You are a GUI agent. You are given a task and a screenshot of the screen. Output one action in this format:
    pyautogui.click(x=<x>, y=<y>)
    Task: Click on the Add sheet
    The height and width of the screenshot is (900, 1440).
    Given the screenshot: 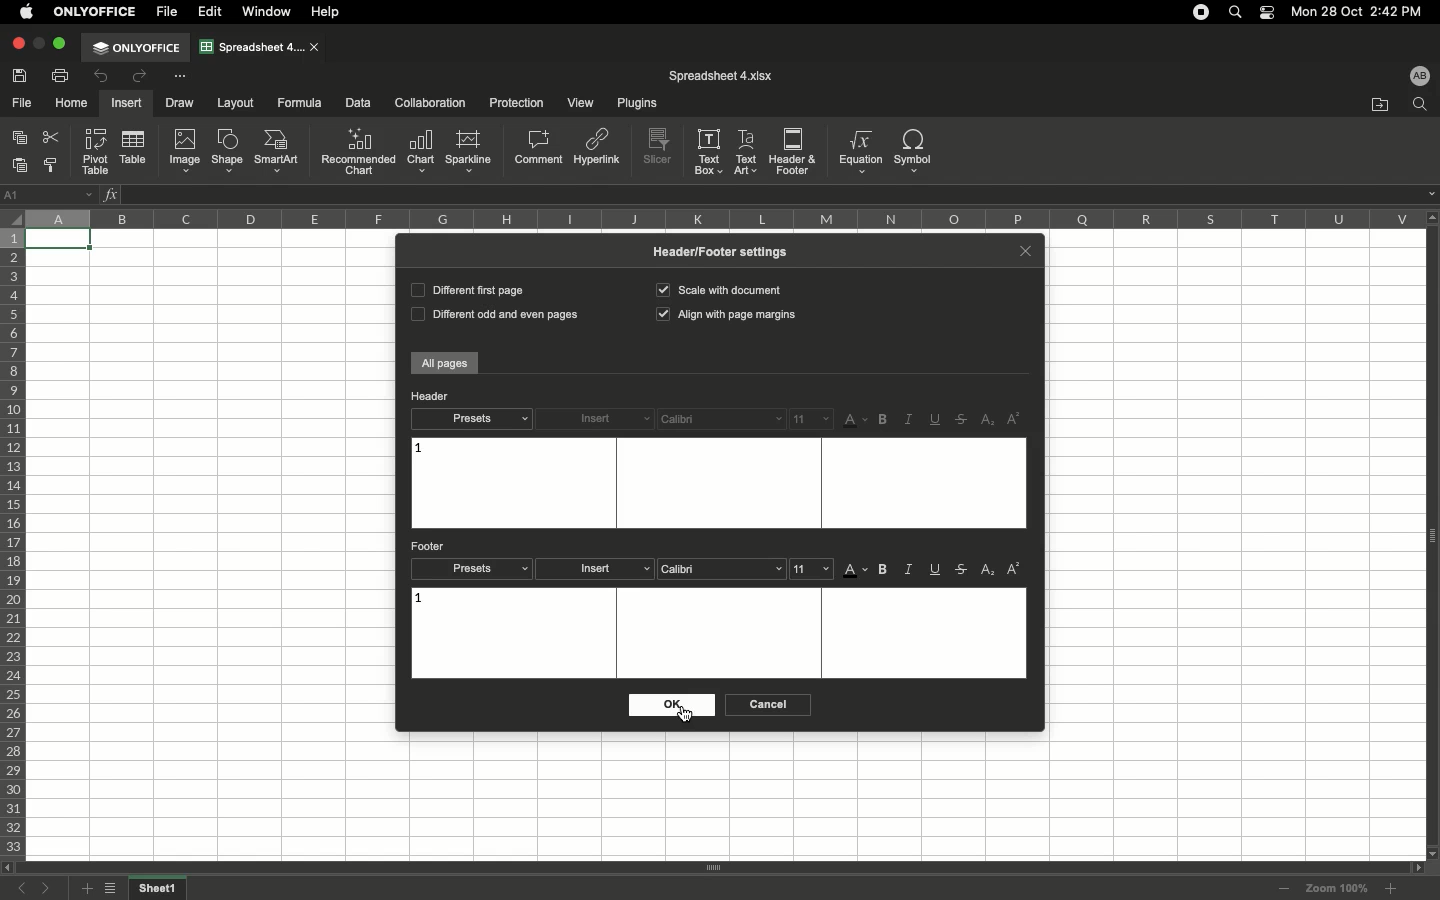 What is the action you would take?
    pyautogui.click(x=85, y=889)
    